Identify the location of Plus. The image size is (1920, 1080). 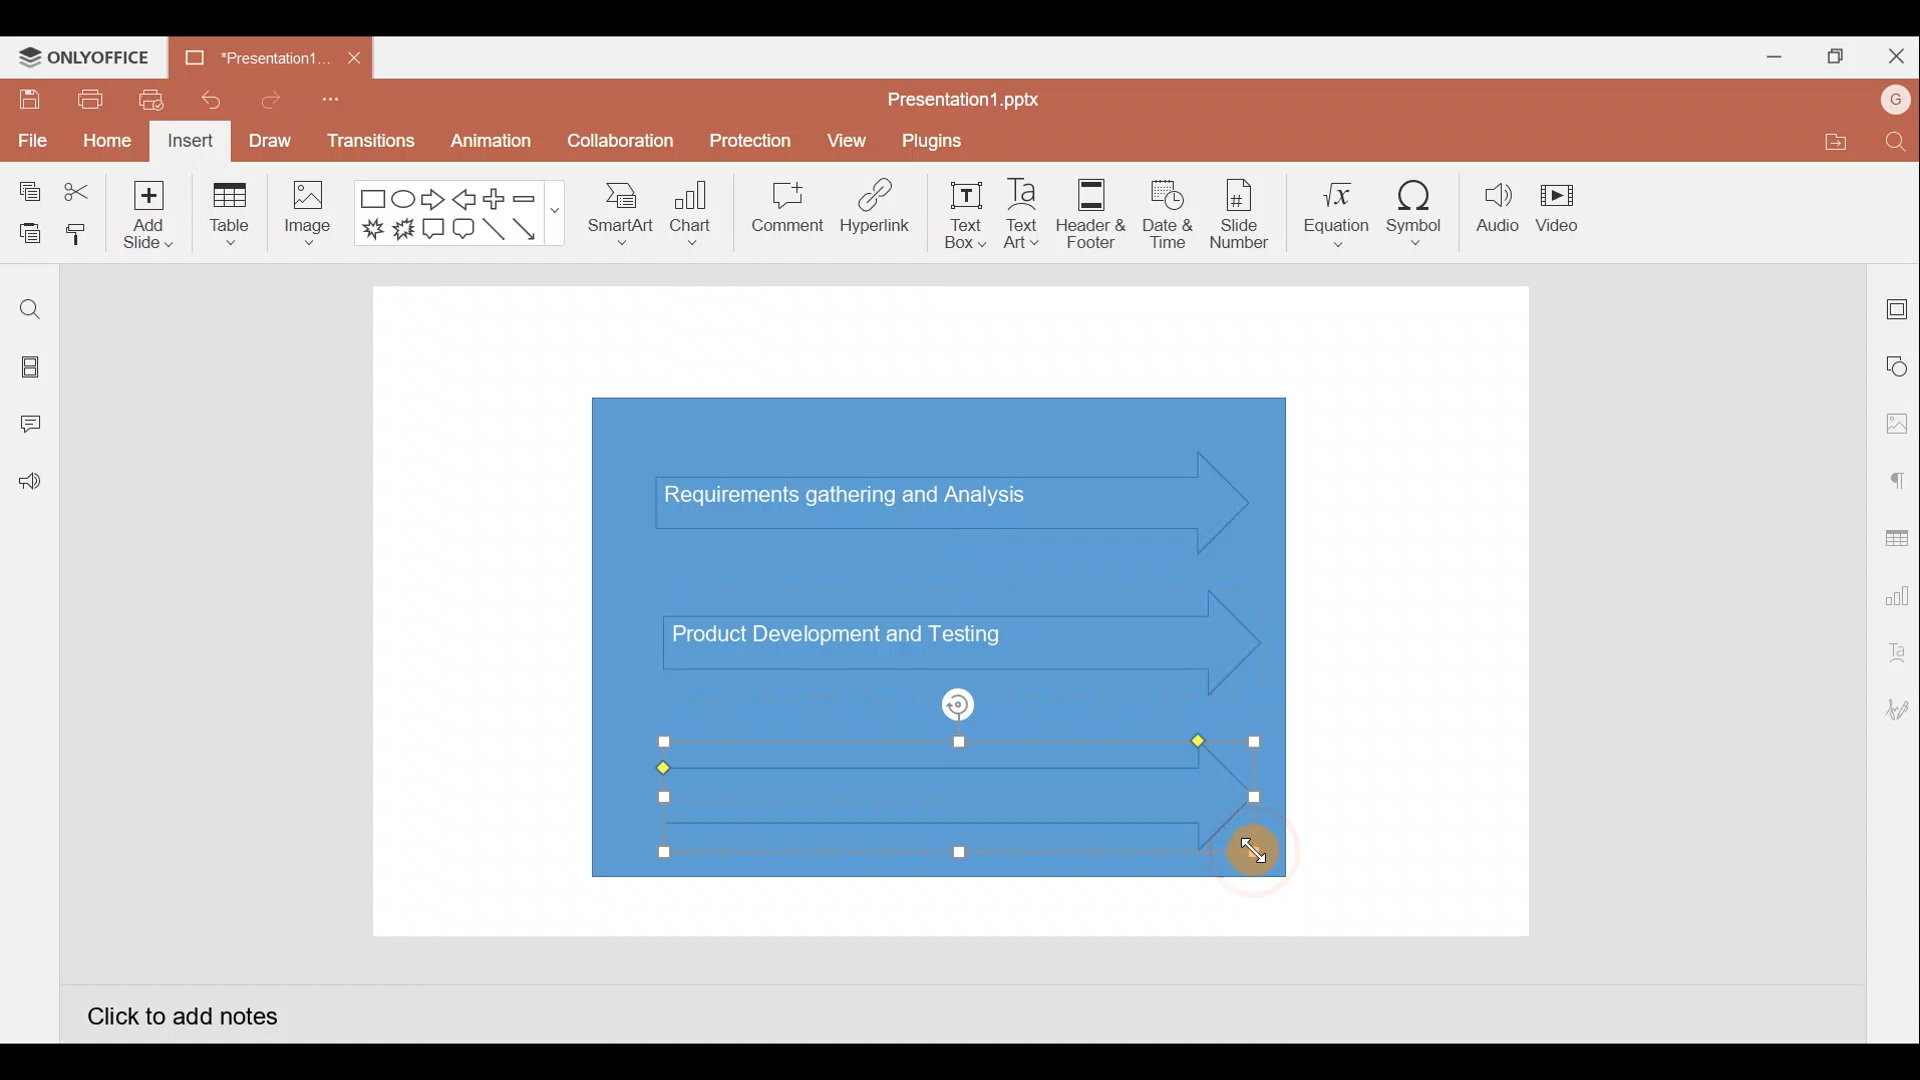
(499, 199).